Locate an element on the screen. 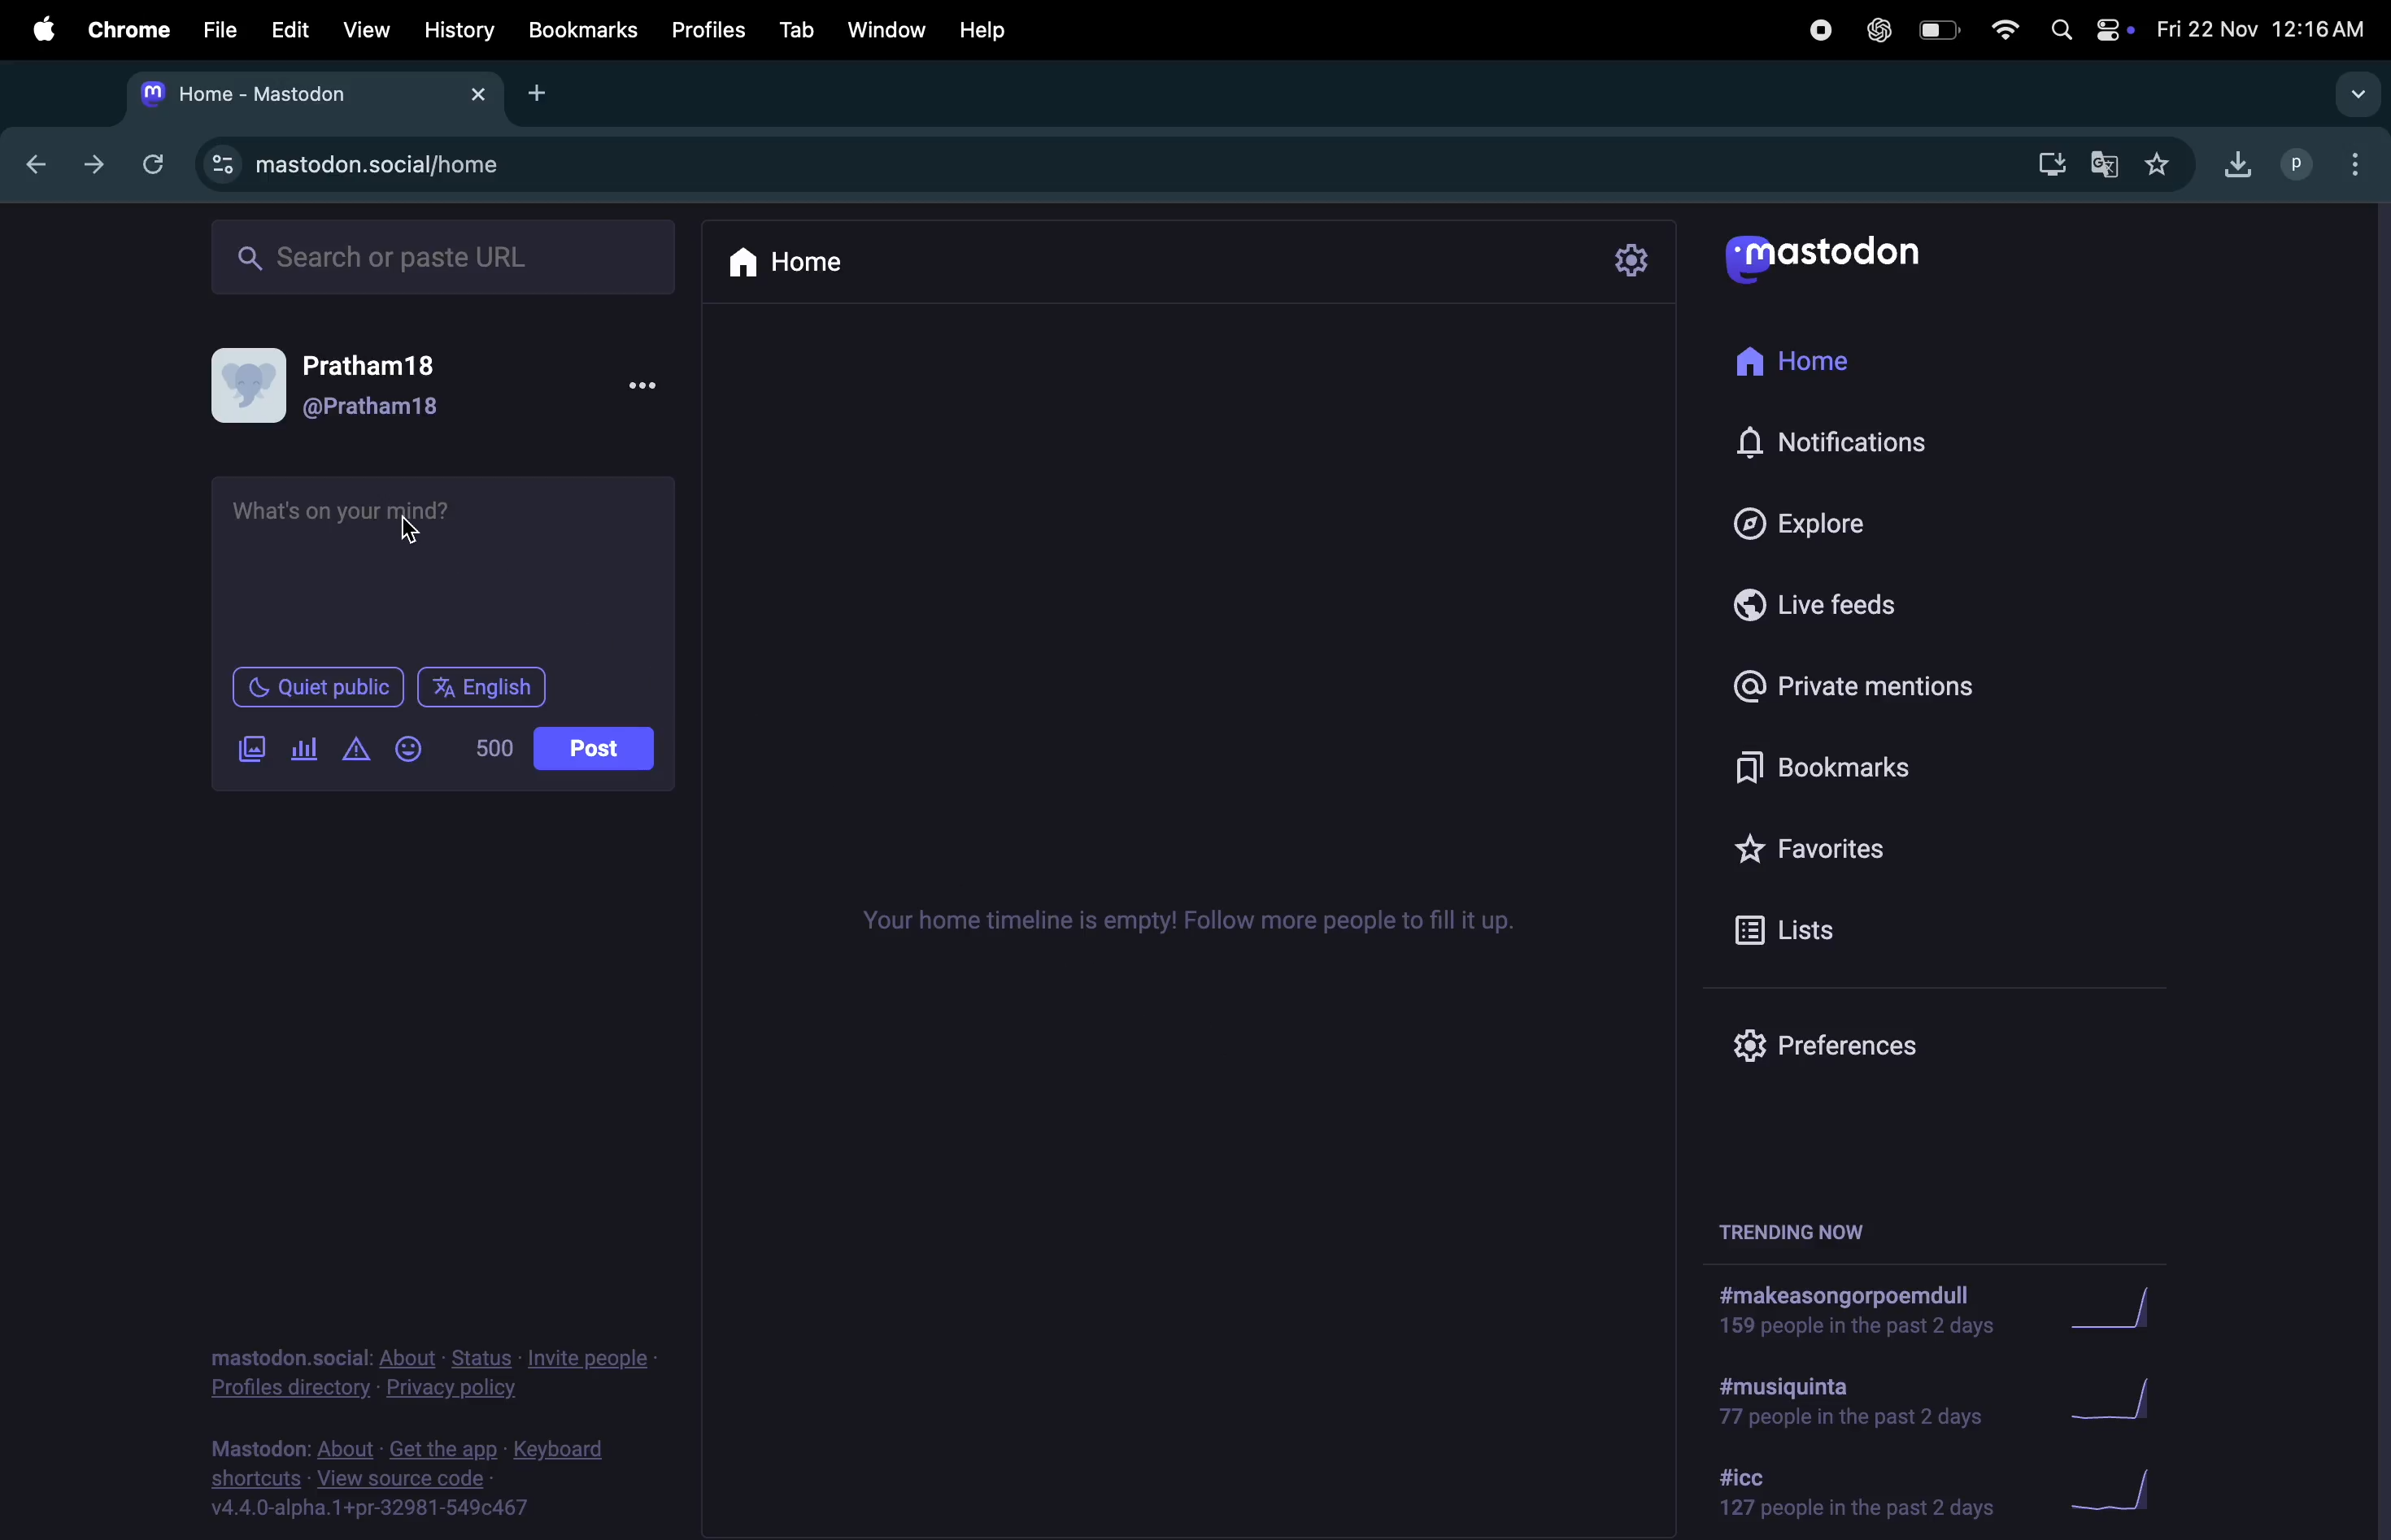 The width and height of the screenshot is (2391, 1540). tab is located at coordinates (801, 27).